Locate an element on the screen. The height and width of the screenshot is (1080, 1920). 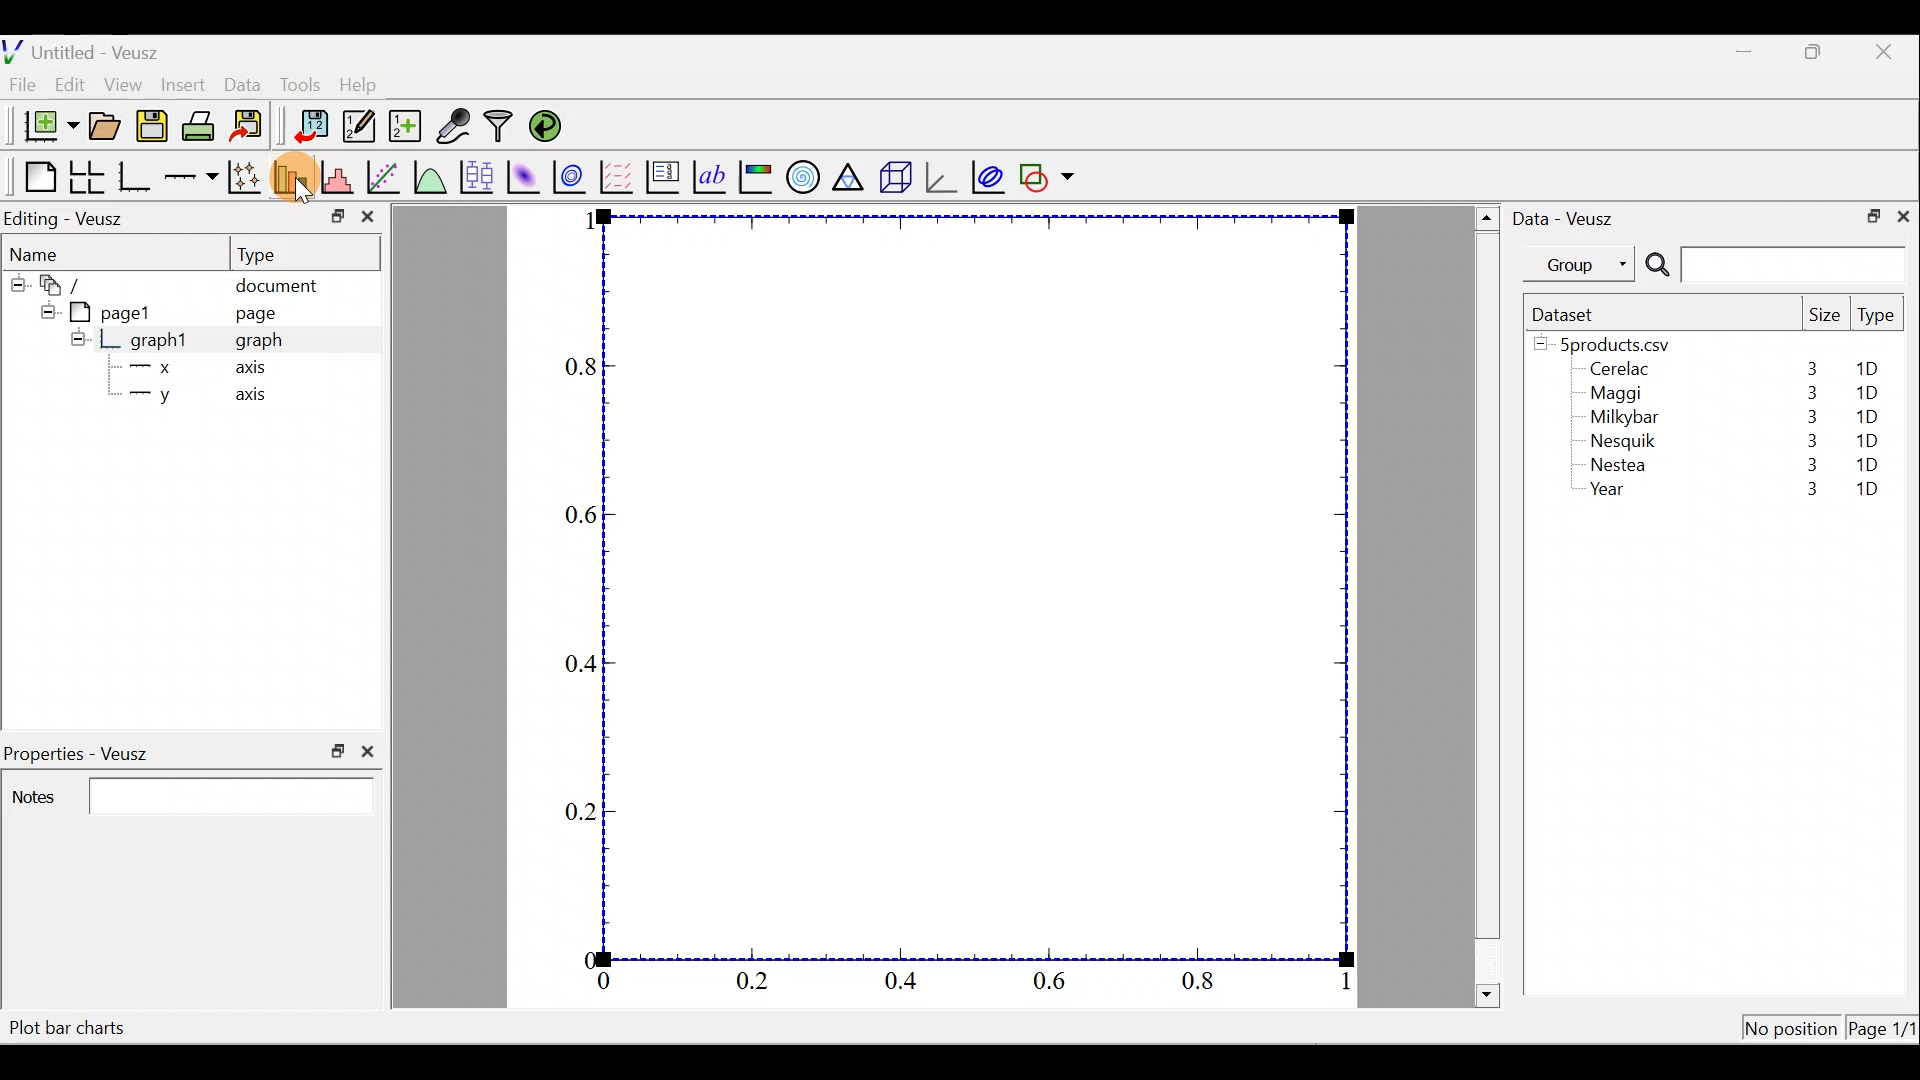
Help is located at coordinates (370, 85).